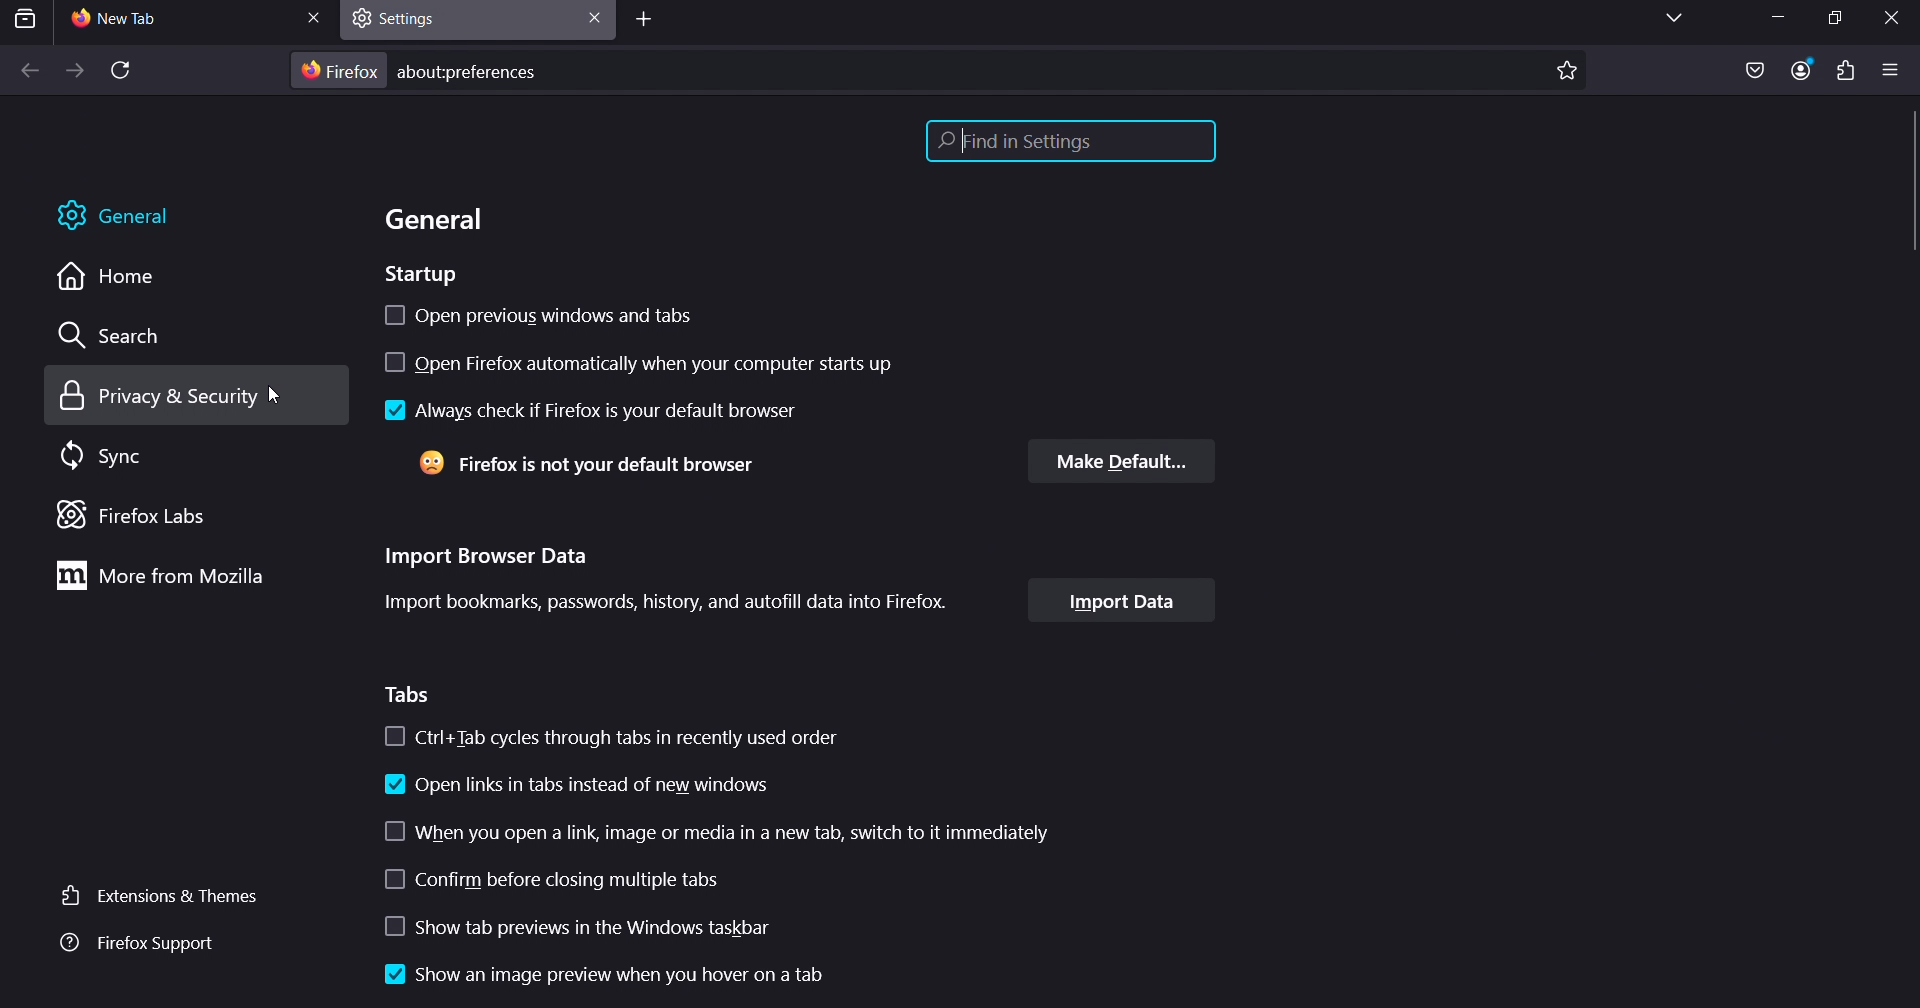 This screenshot has height=1008, width=1920. What do you see at coordinates (1826, 18) in the screenshot?
I see `restore down` at bounding box center [1826, 18].